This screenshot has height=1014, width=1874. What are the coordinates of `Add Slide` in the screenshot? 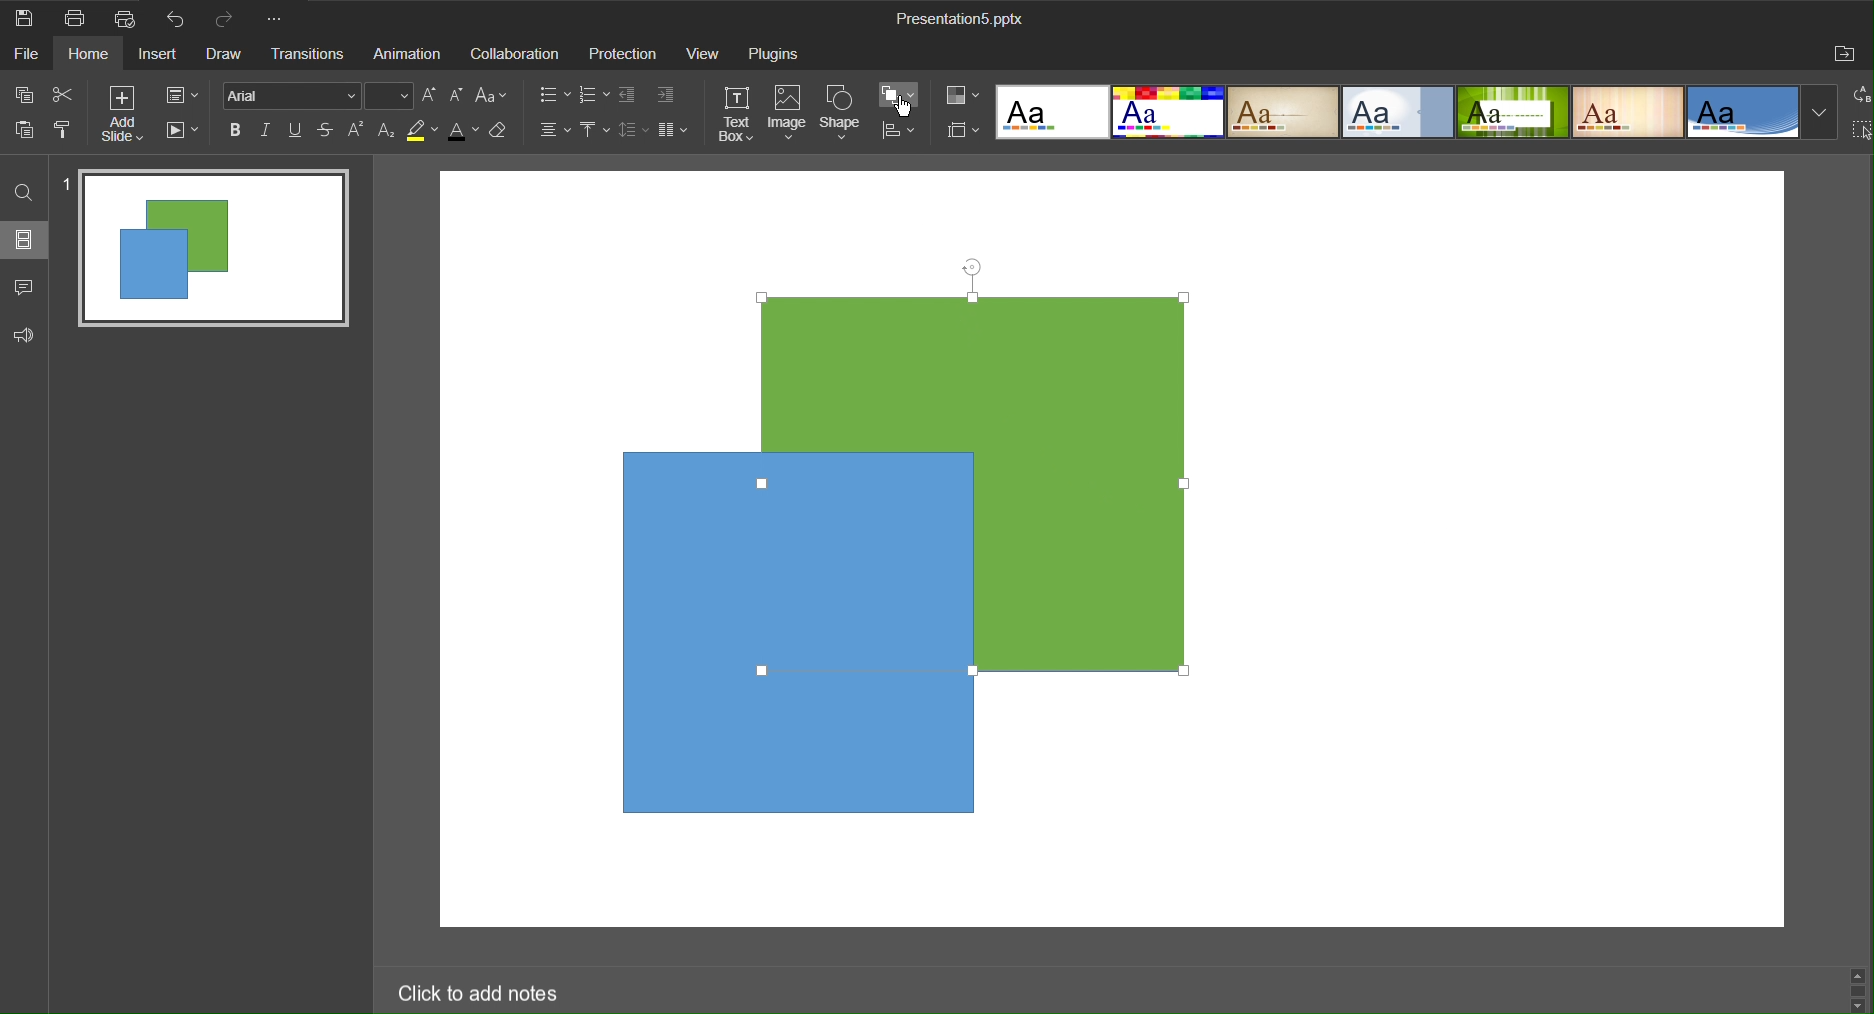 It's located at (122, 115).